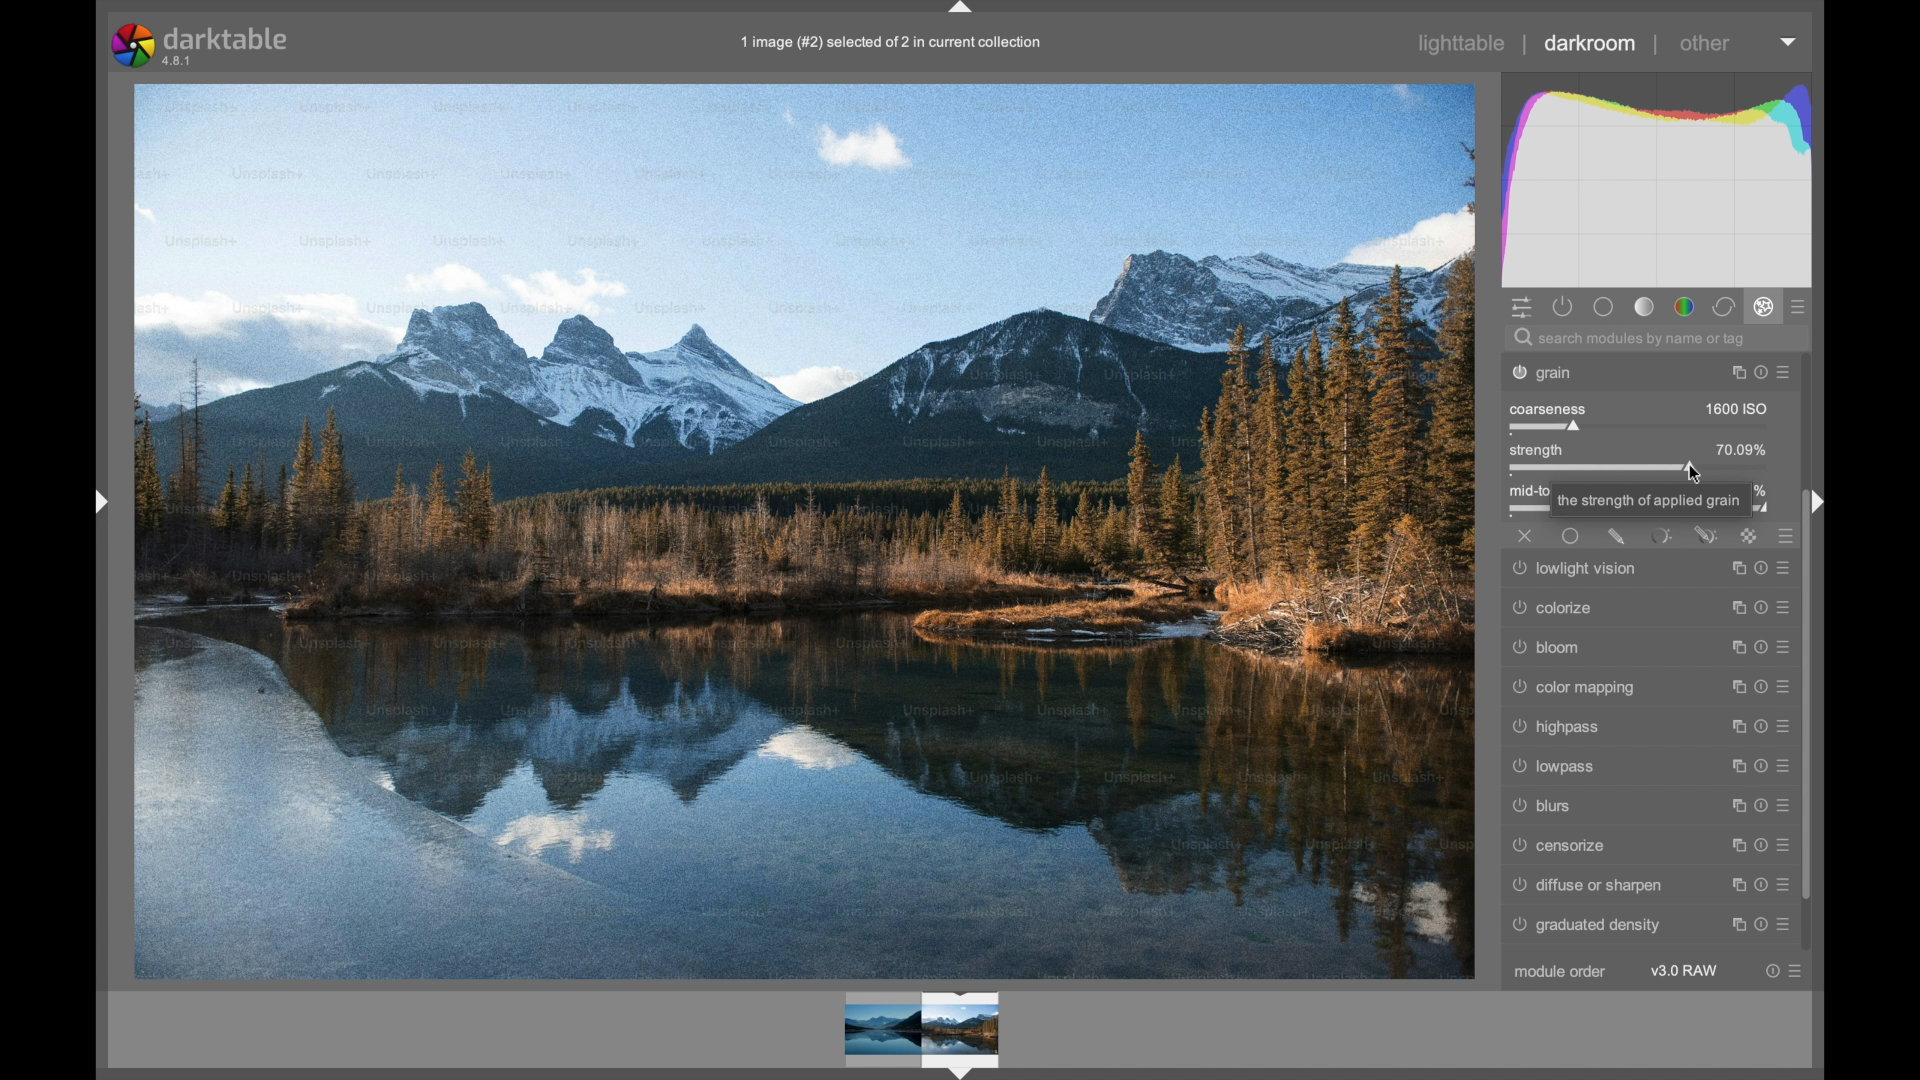 This screenshot has height=1080, width=1920. What do you see at coordinates (1799, 970) in the screenshot?
I see `presets` at bounding box center [1799, 970].